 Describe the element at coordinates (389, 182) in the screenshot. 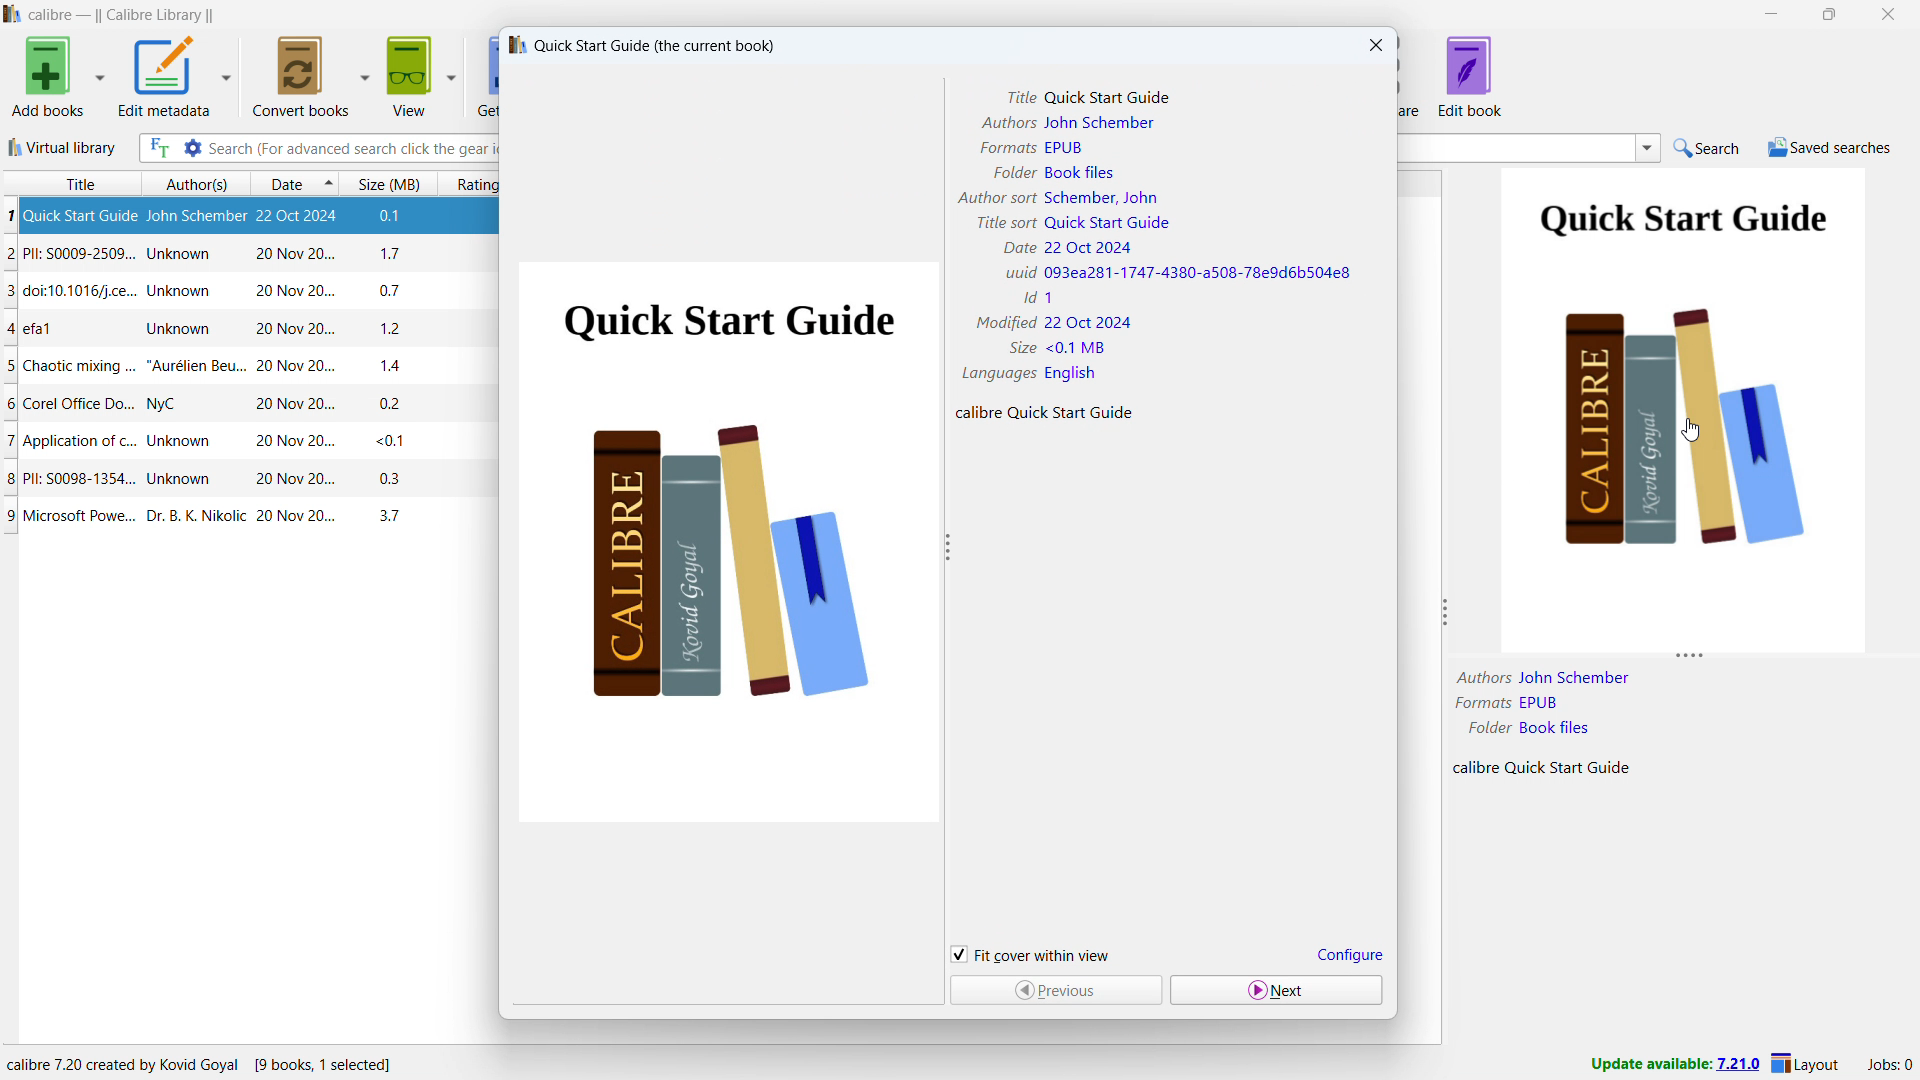

I see `size` at that location.